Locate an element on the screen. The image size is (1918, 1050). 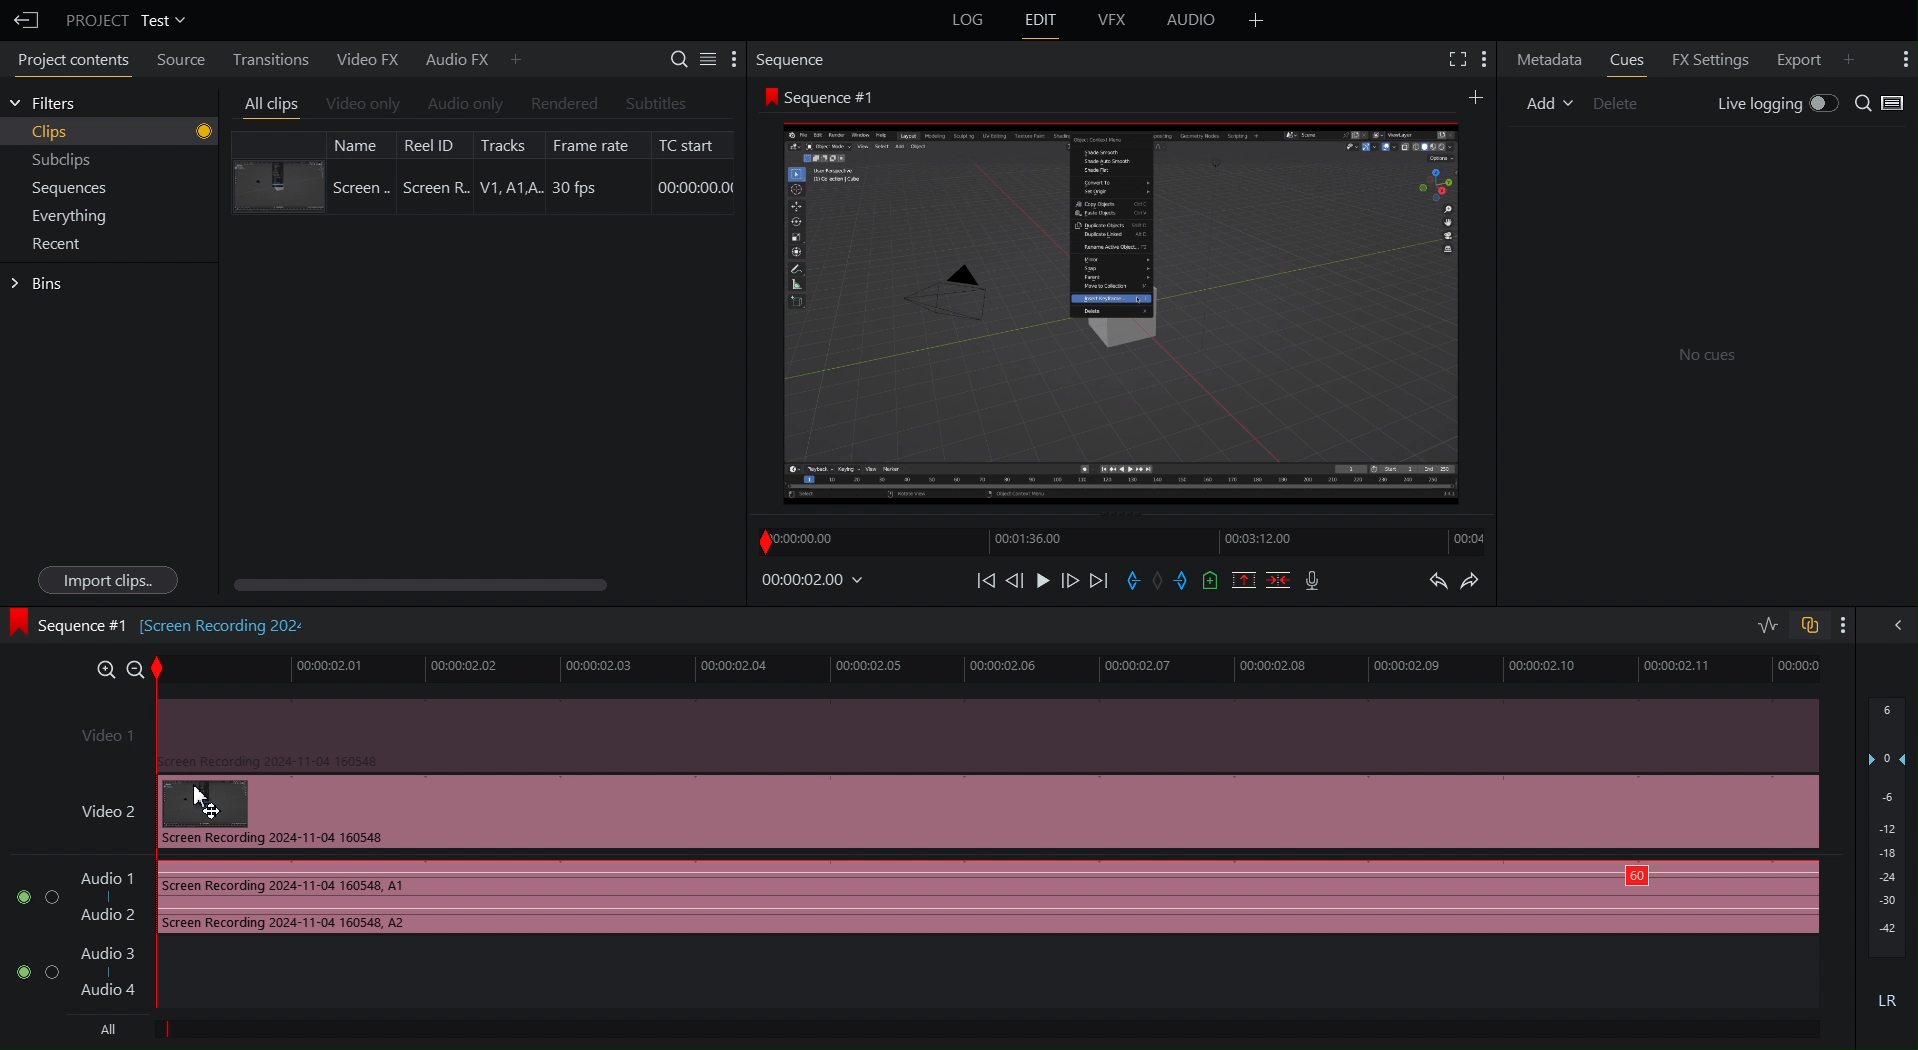
Fullscreen is located at coordinates (1454, 61).